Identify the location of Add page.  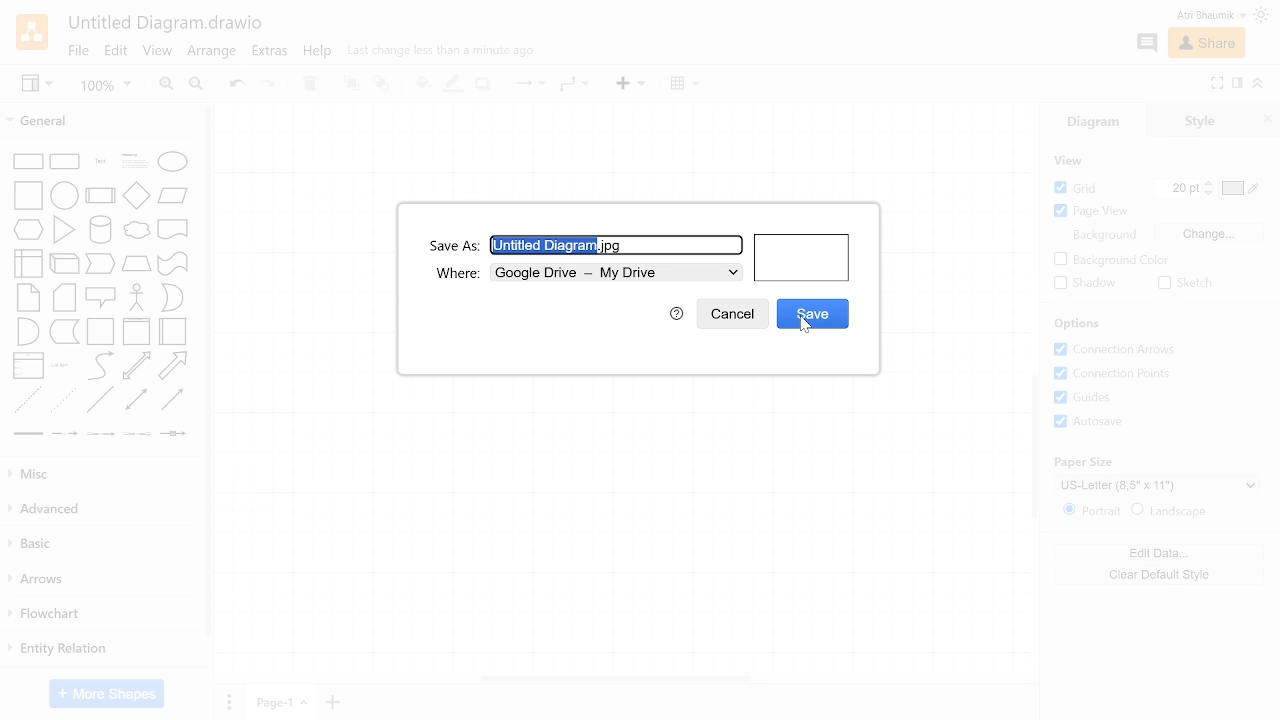
(332, 702).